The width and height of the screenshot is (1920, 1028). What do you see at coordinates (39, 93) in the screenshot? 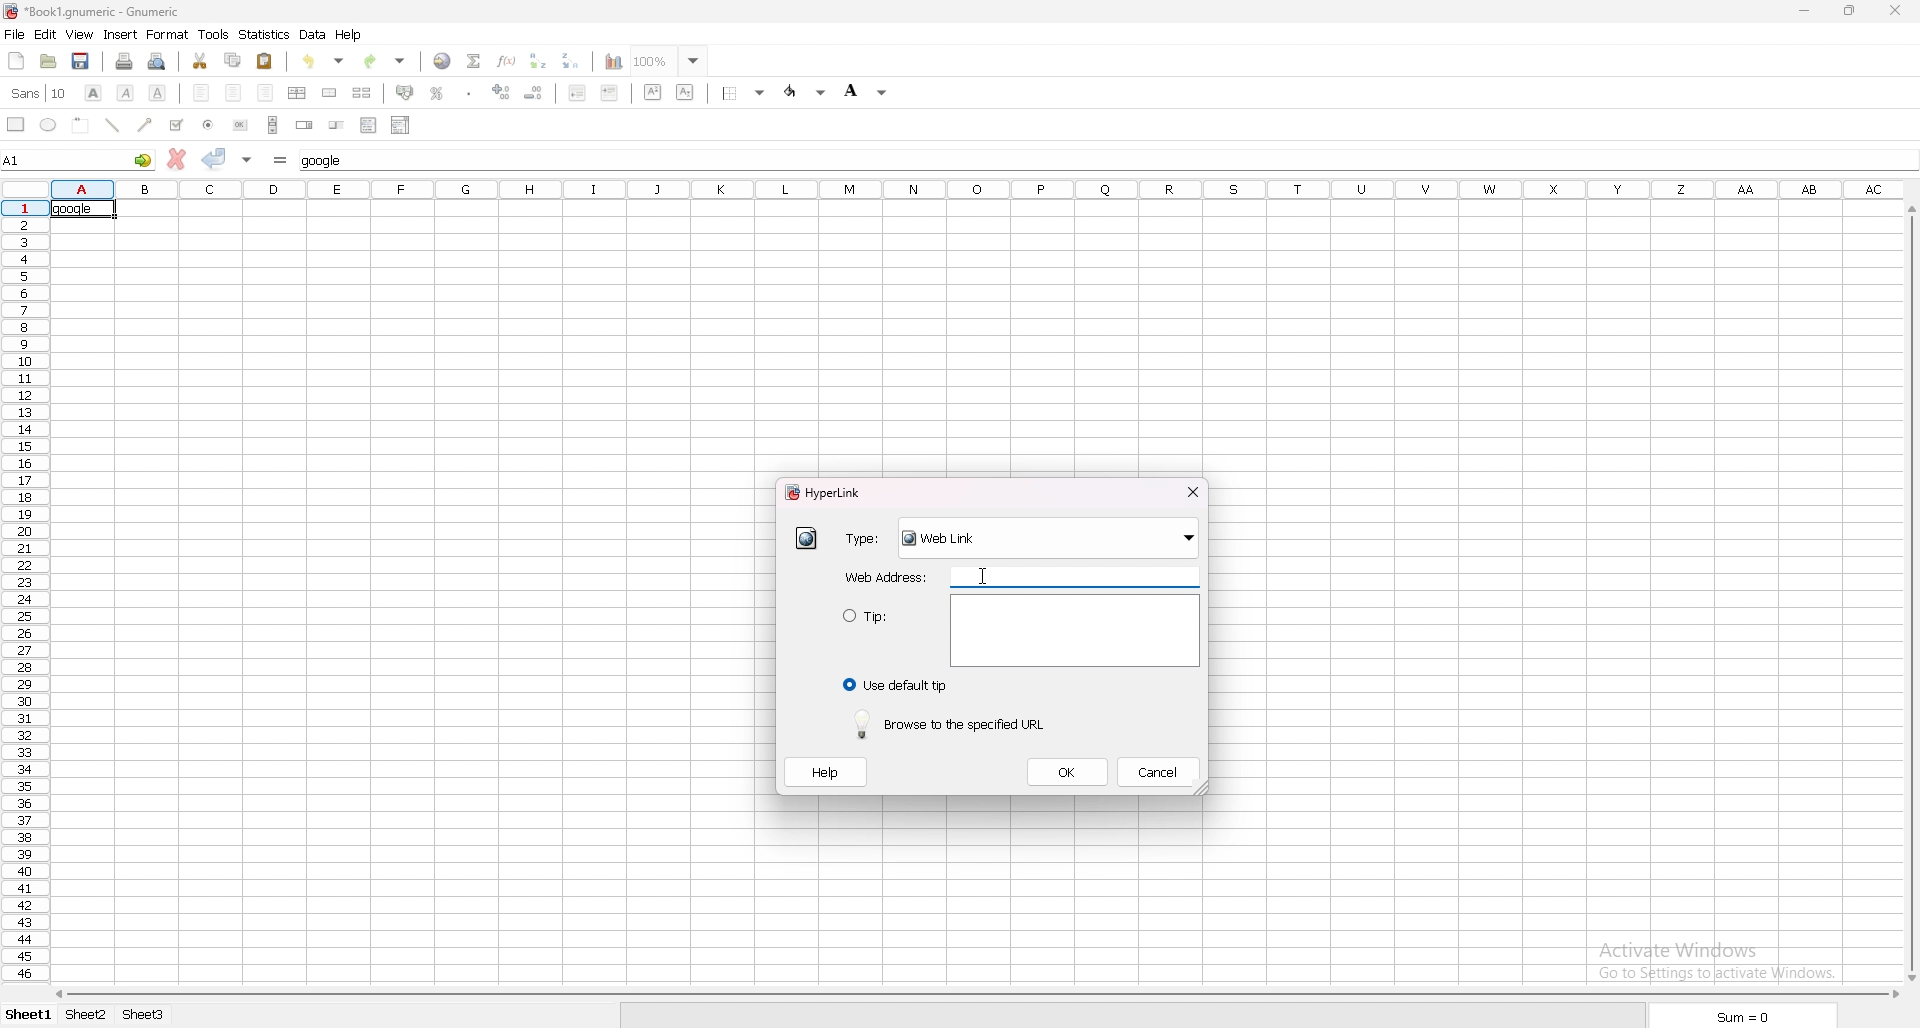
I see `font` at bounding box center [39, 93].